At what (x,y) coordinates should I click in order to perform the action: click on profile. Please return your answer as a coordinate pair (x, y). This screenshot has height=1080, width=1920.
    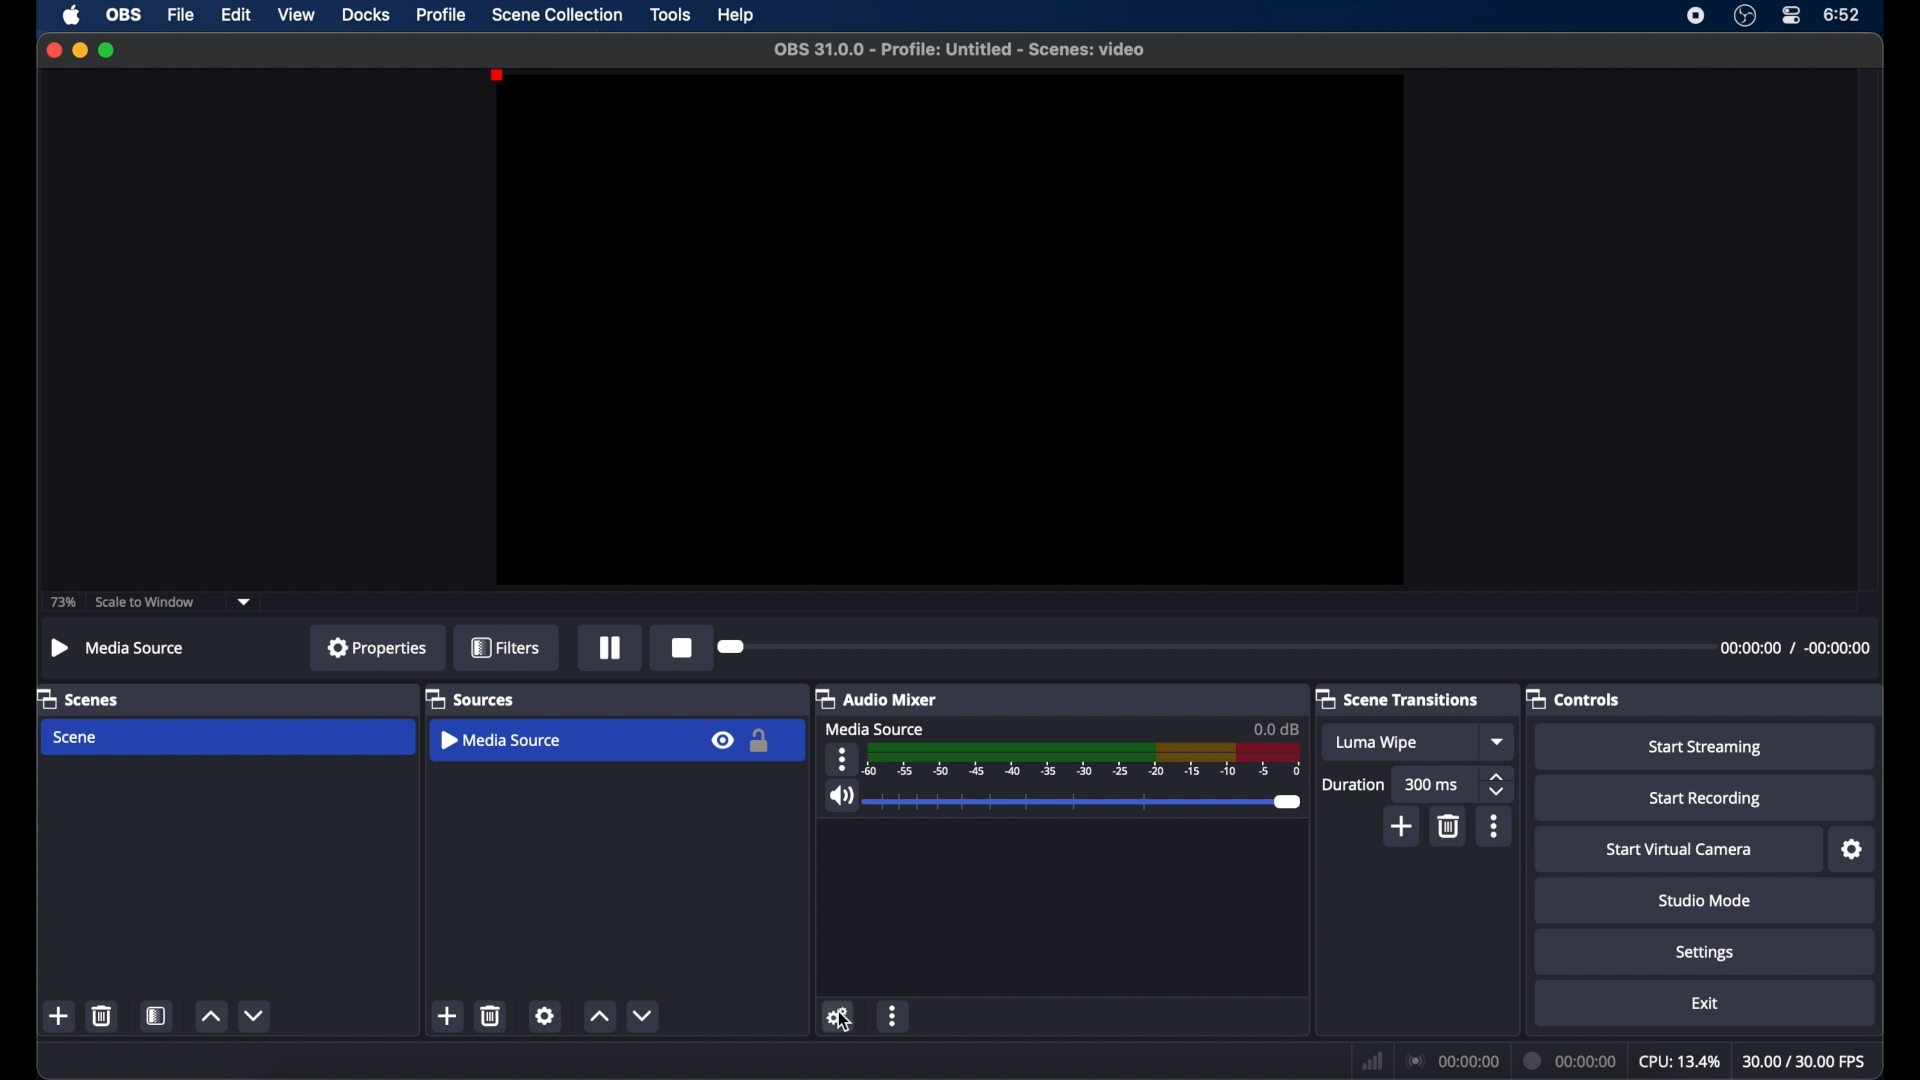
    Looking at the image, I should click on (443, 15).